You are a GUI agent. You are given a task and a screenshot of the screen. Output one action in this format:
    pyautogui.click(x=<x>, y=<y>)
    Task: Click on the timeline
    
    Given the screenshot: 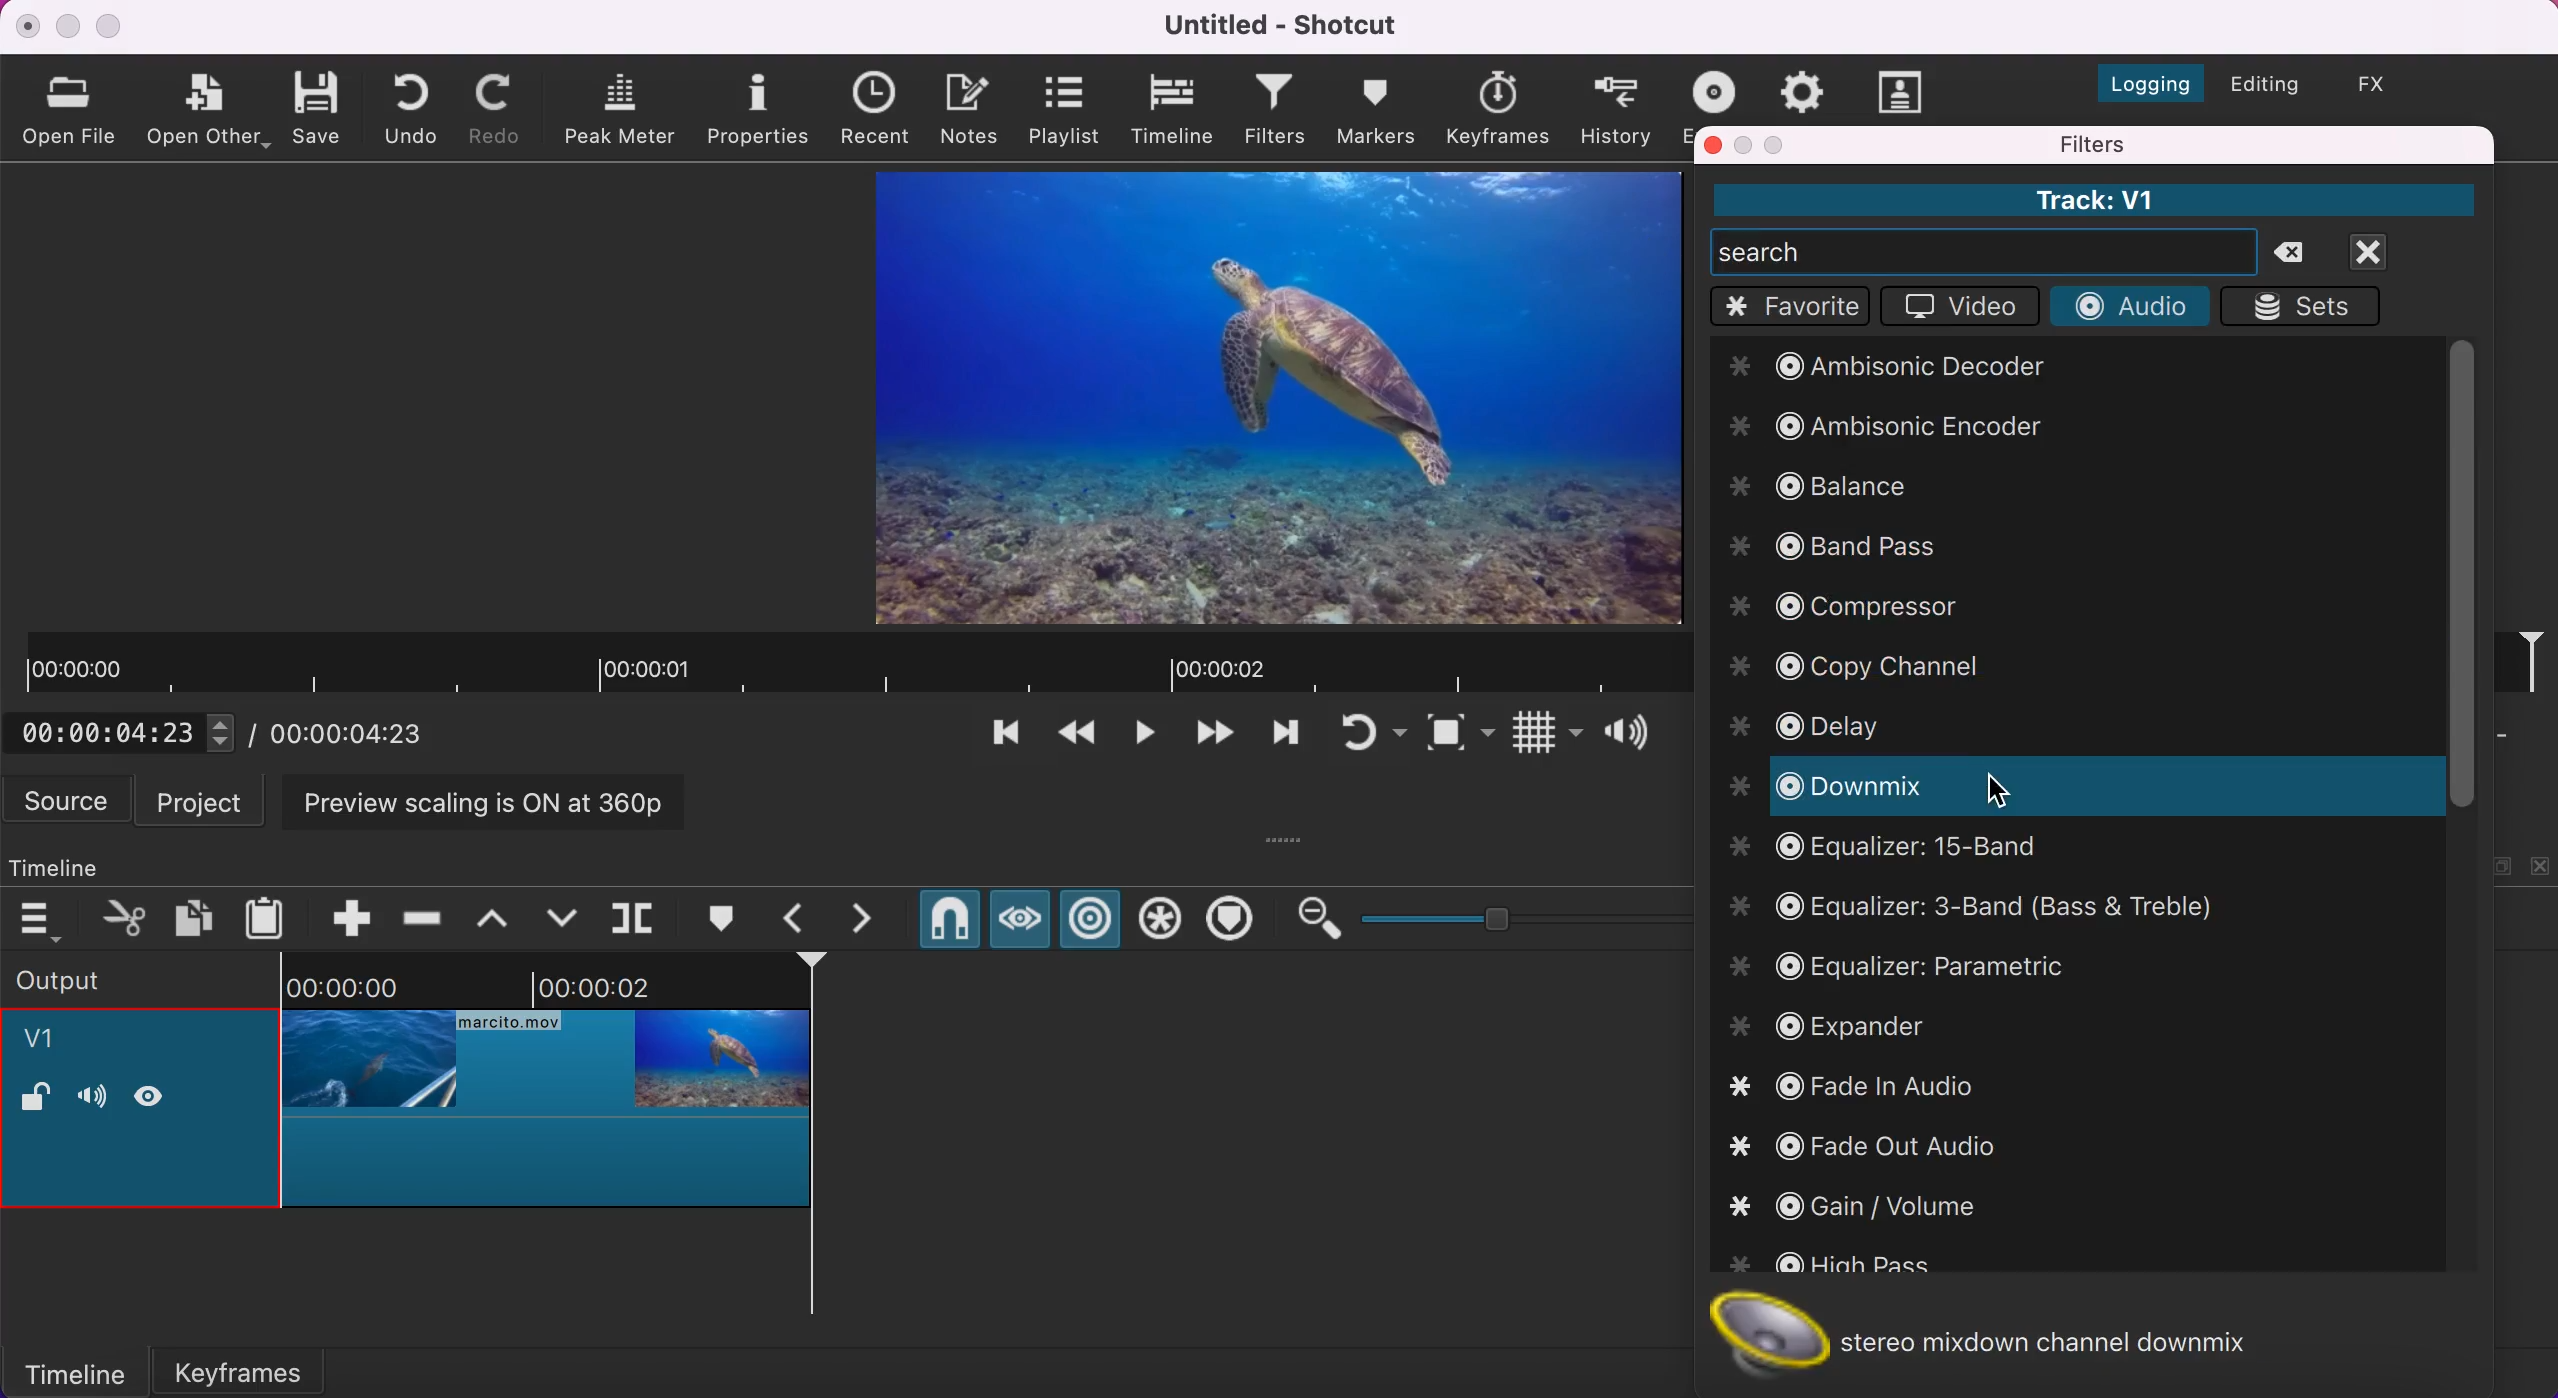 What is the action you would take?
    pyautogui.click(x=75, y=862)
    